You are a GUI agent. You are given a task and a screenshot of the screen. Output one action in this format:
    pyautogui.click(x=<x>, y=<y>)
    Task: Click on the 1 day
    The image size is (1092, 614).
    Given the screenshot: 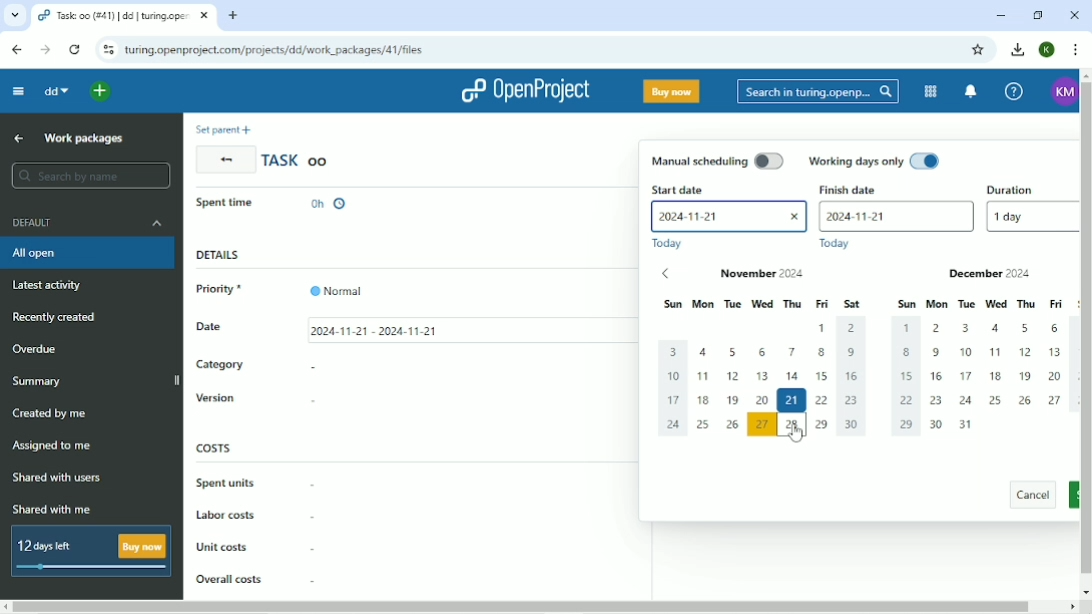 What is the action you would take?
    pyautogui.click(x=1029, y=217)
    